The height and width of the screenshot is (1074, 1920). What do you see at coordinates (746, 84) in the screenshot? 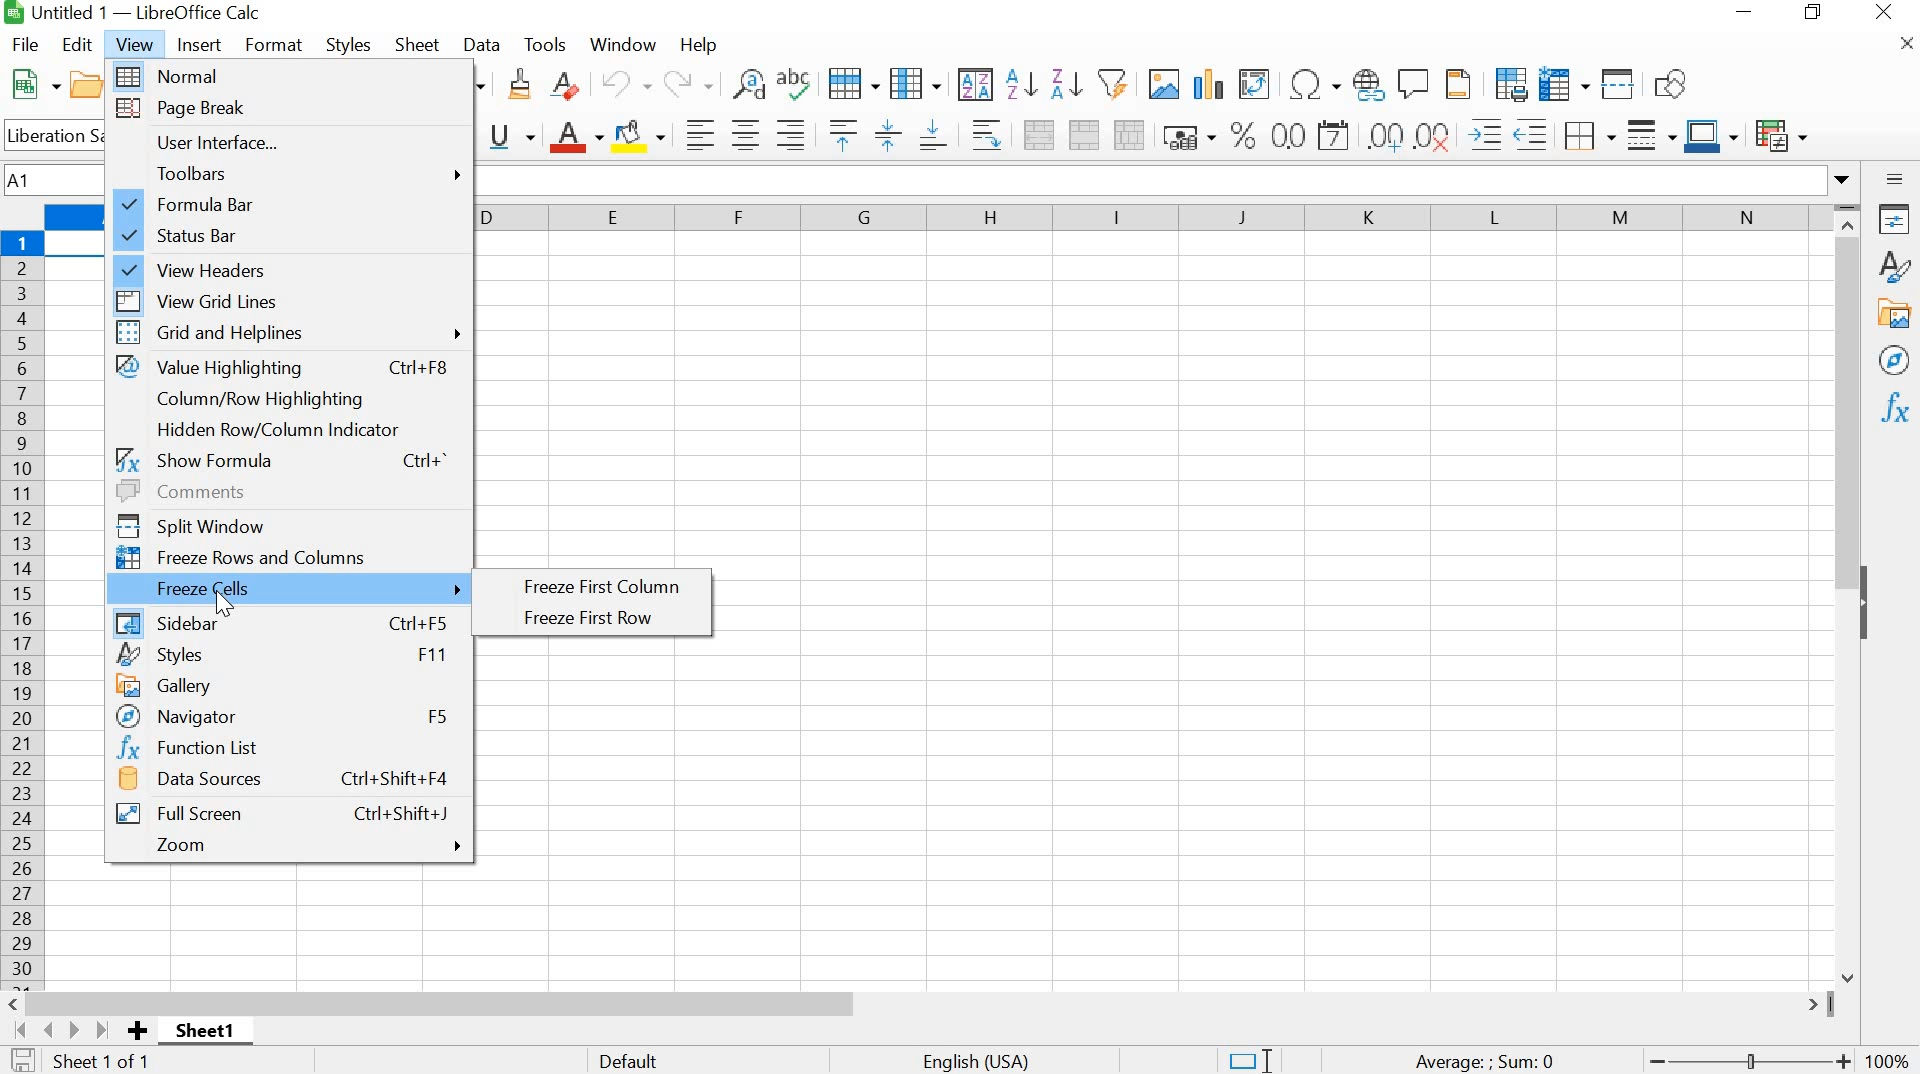
I see `FIND AND REPLACE` at bounding box center [746, 84].